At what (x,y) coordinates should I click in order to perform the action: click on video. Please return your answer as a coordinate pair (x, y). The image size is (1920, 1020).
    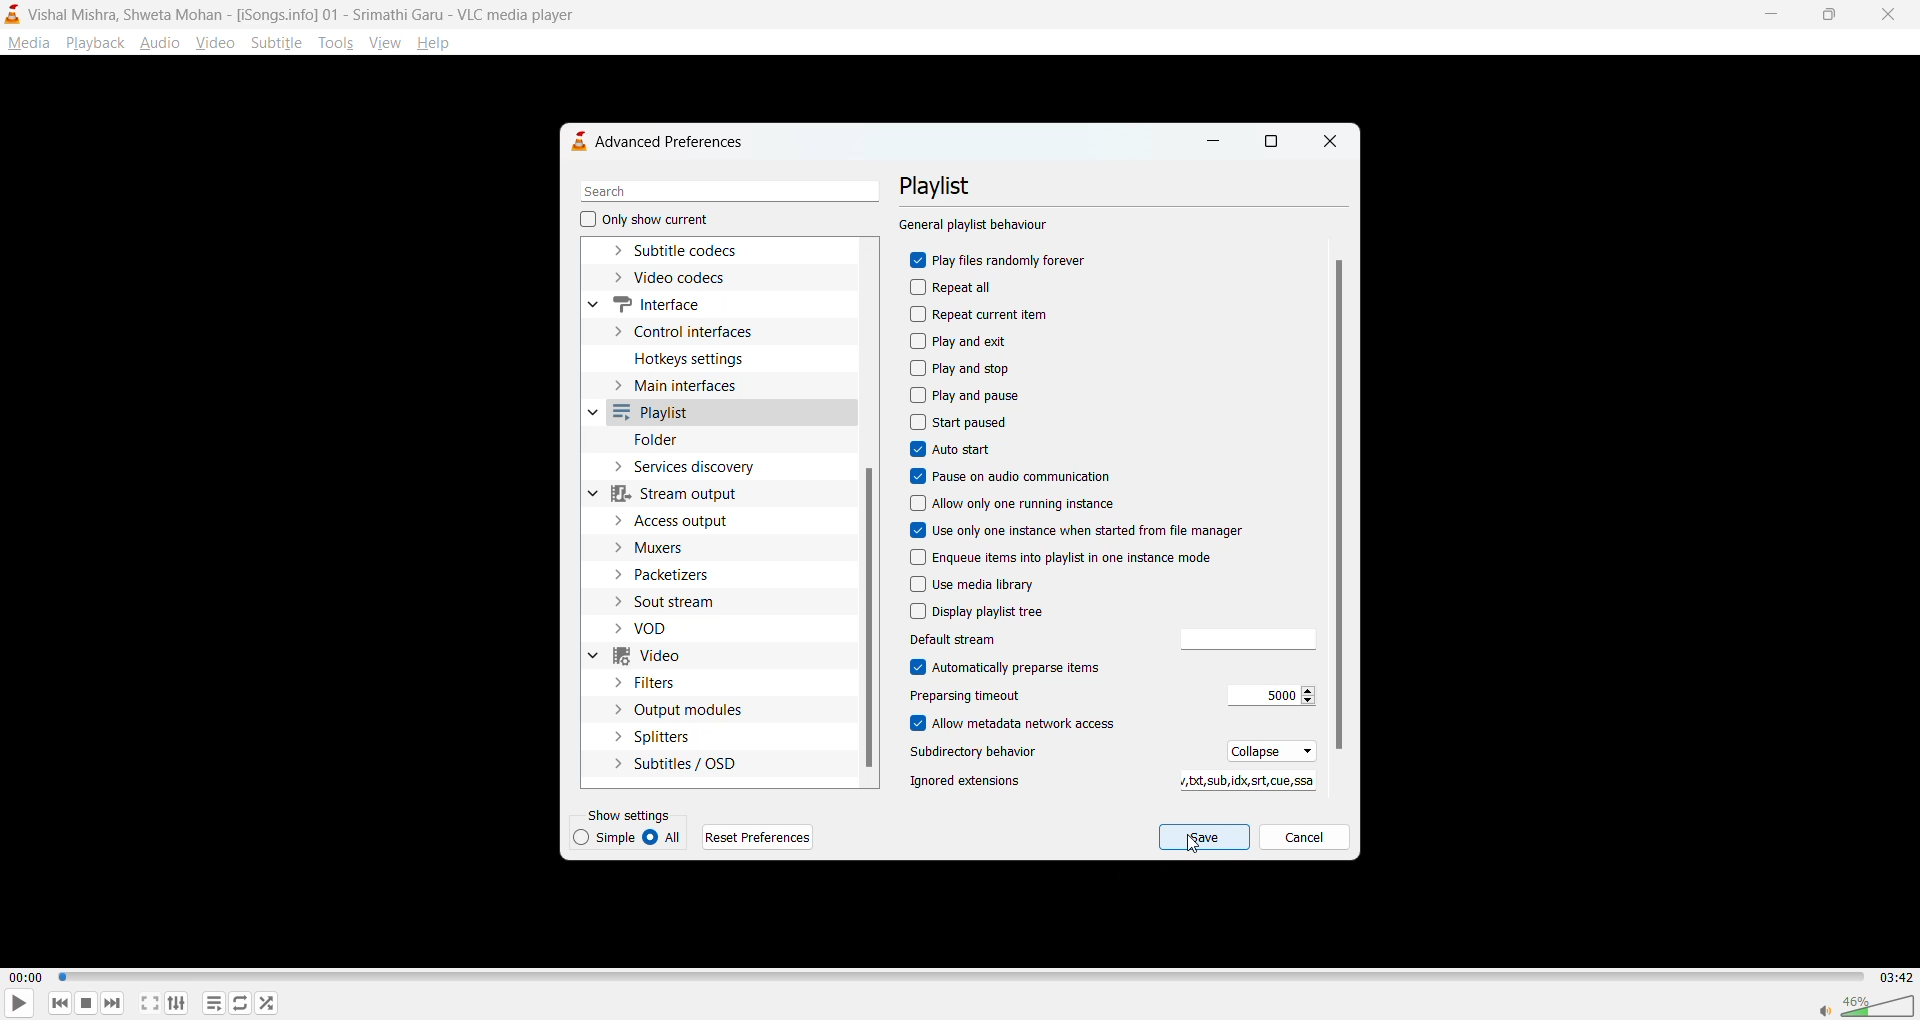
    Looking at the image, I should click on (656, 658).